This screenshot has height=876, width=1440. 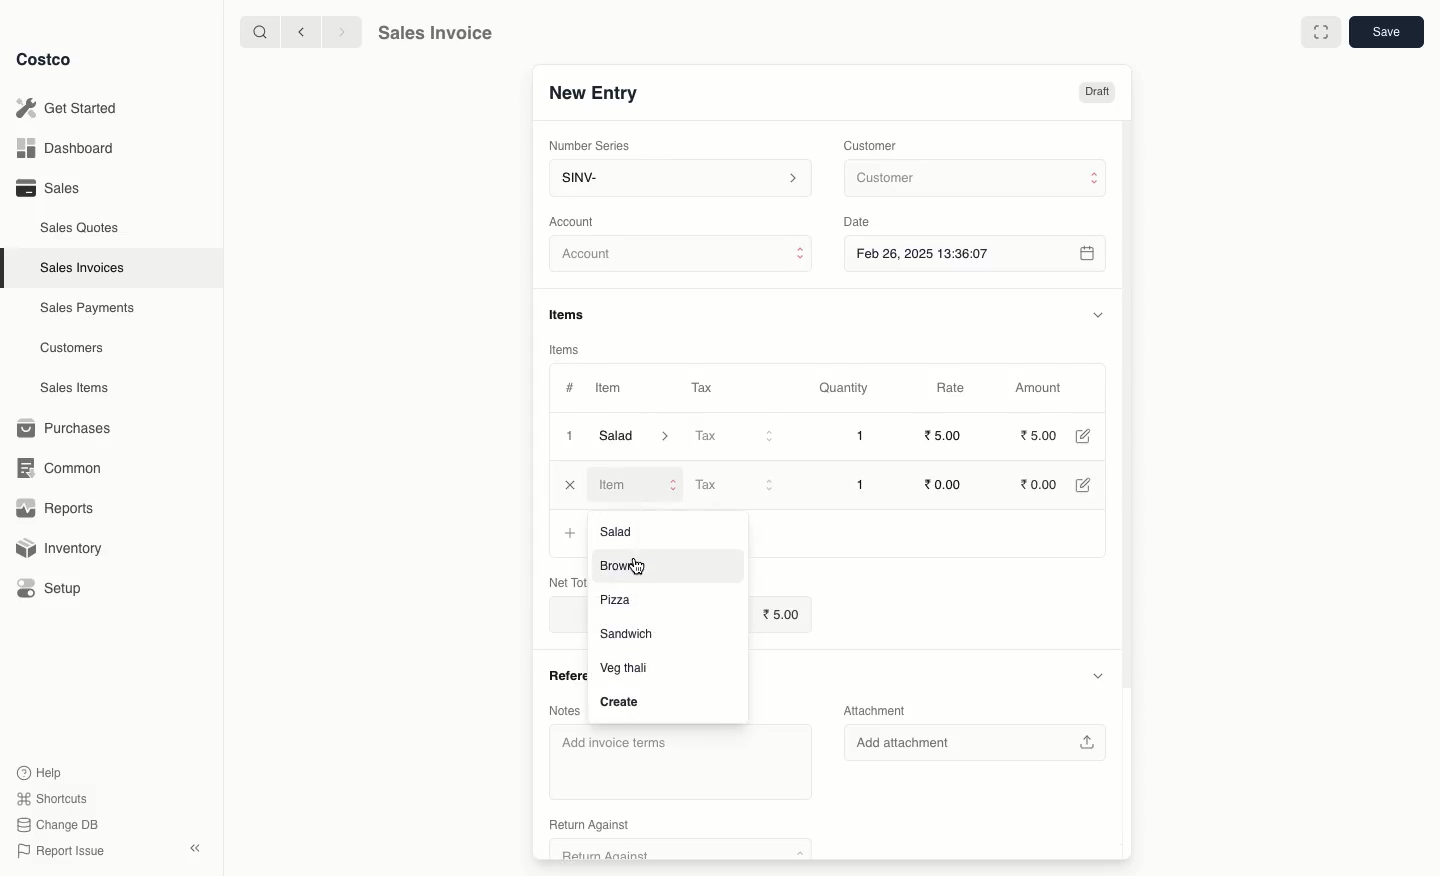 What do you see at coordinates (973, 179) in the screenshot?
I see `Customer` at bounding box center [973, 179].